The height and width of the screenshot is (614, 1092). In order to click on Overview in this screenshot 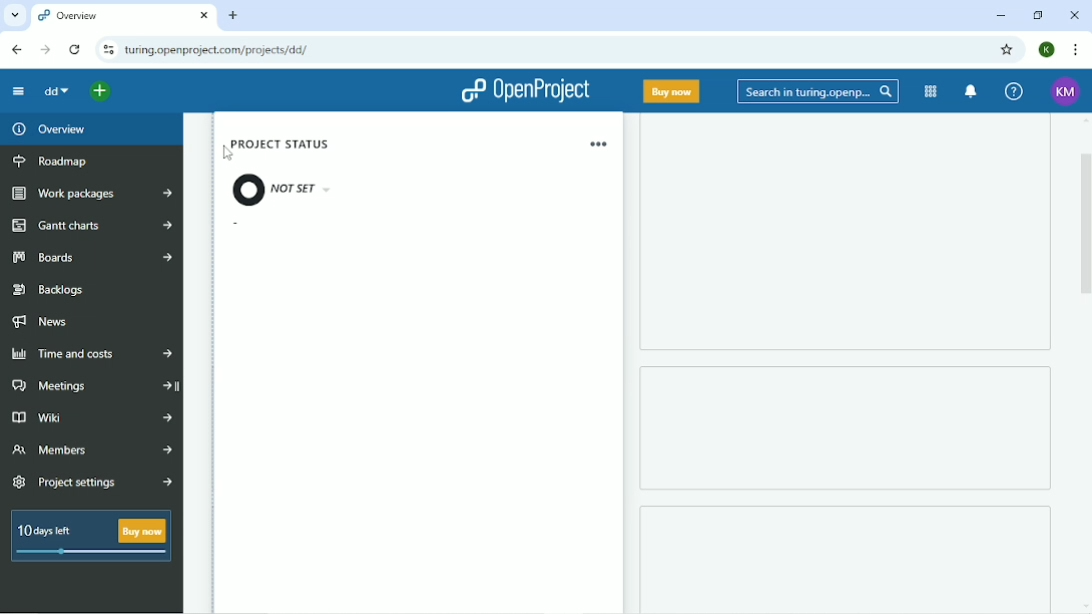, I will do `click(47, 129)`.